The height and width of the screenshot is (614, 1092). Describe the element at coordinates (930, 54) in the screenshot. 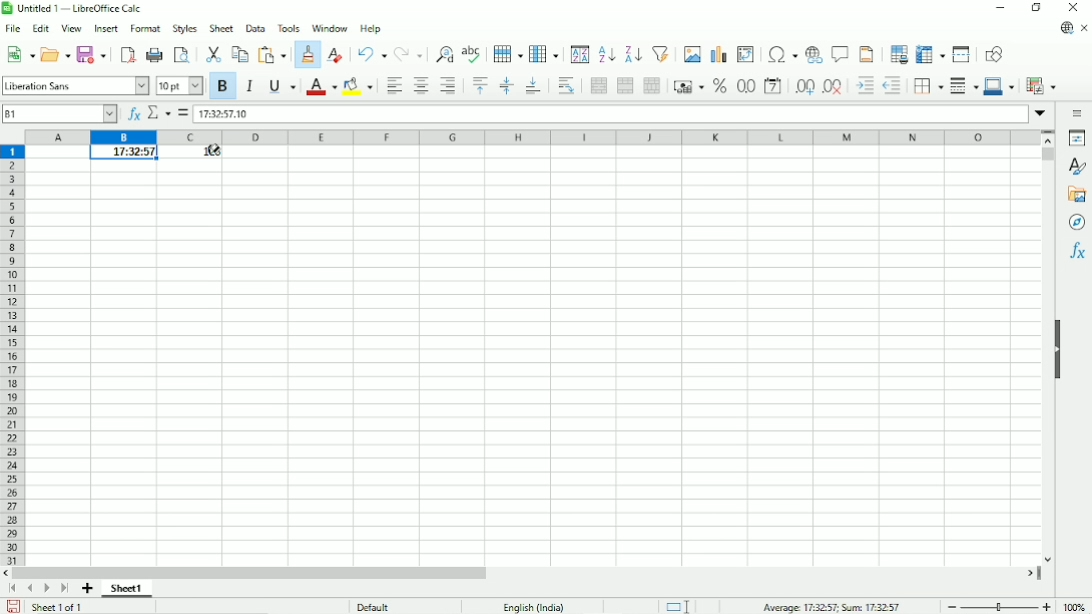

I see `Freeze rows and columns` at that location.